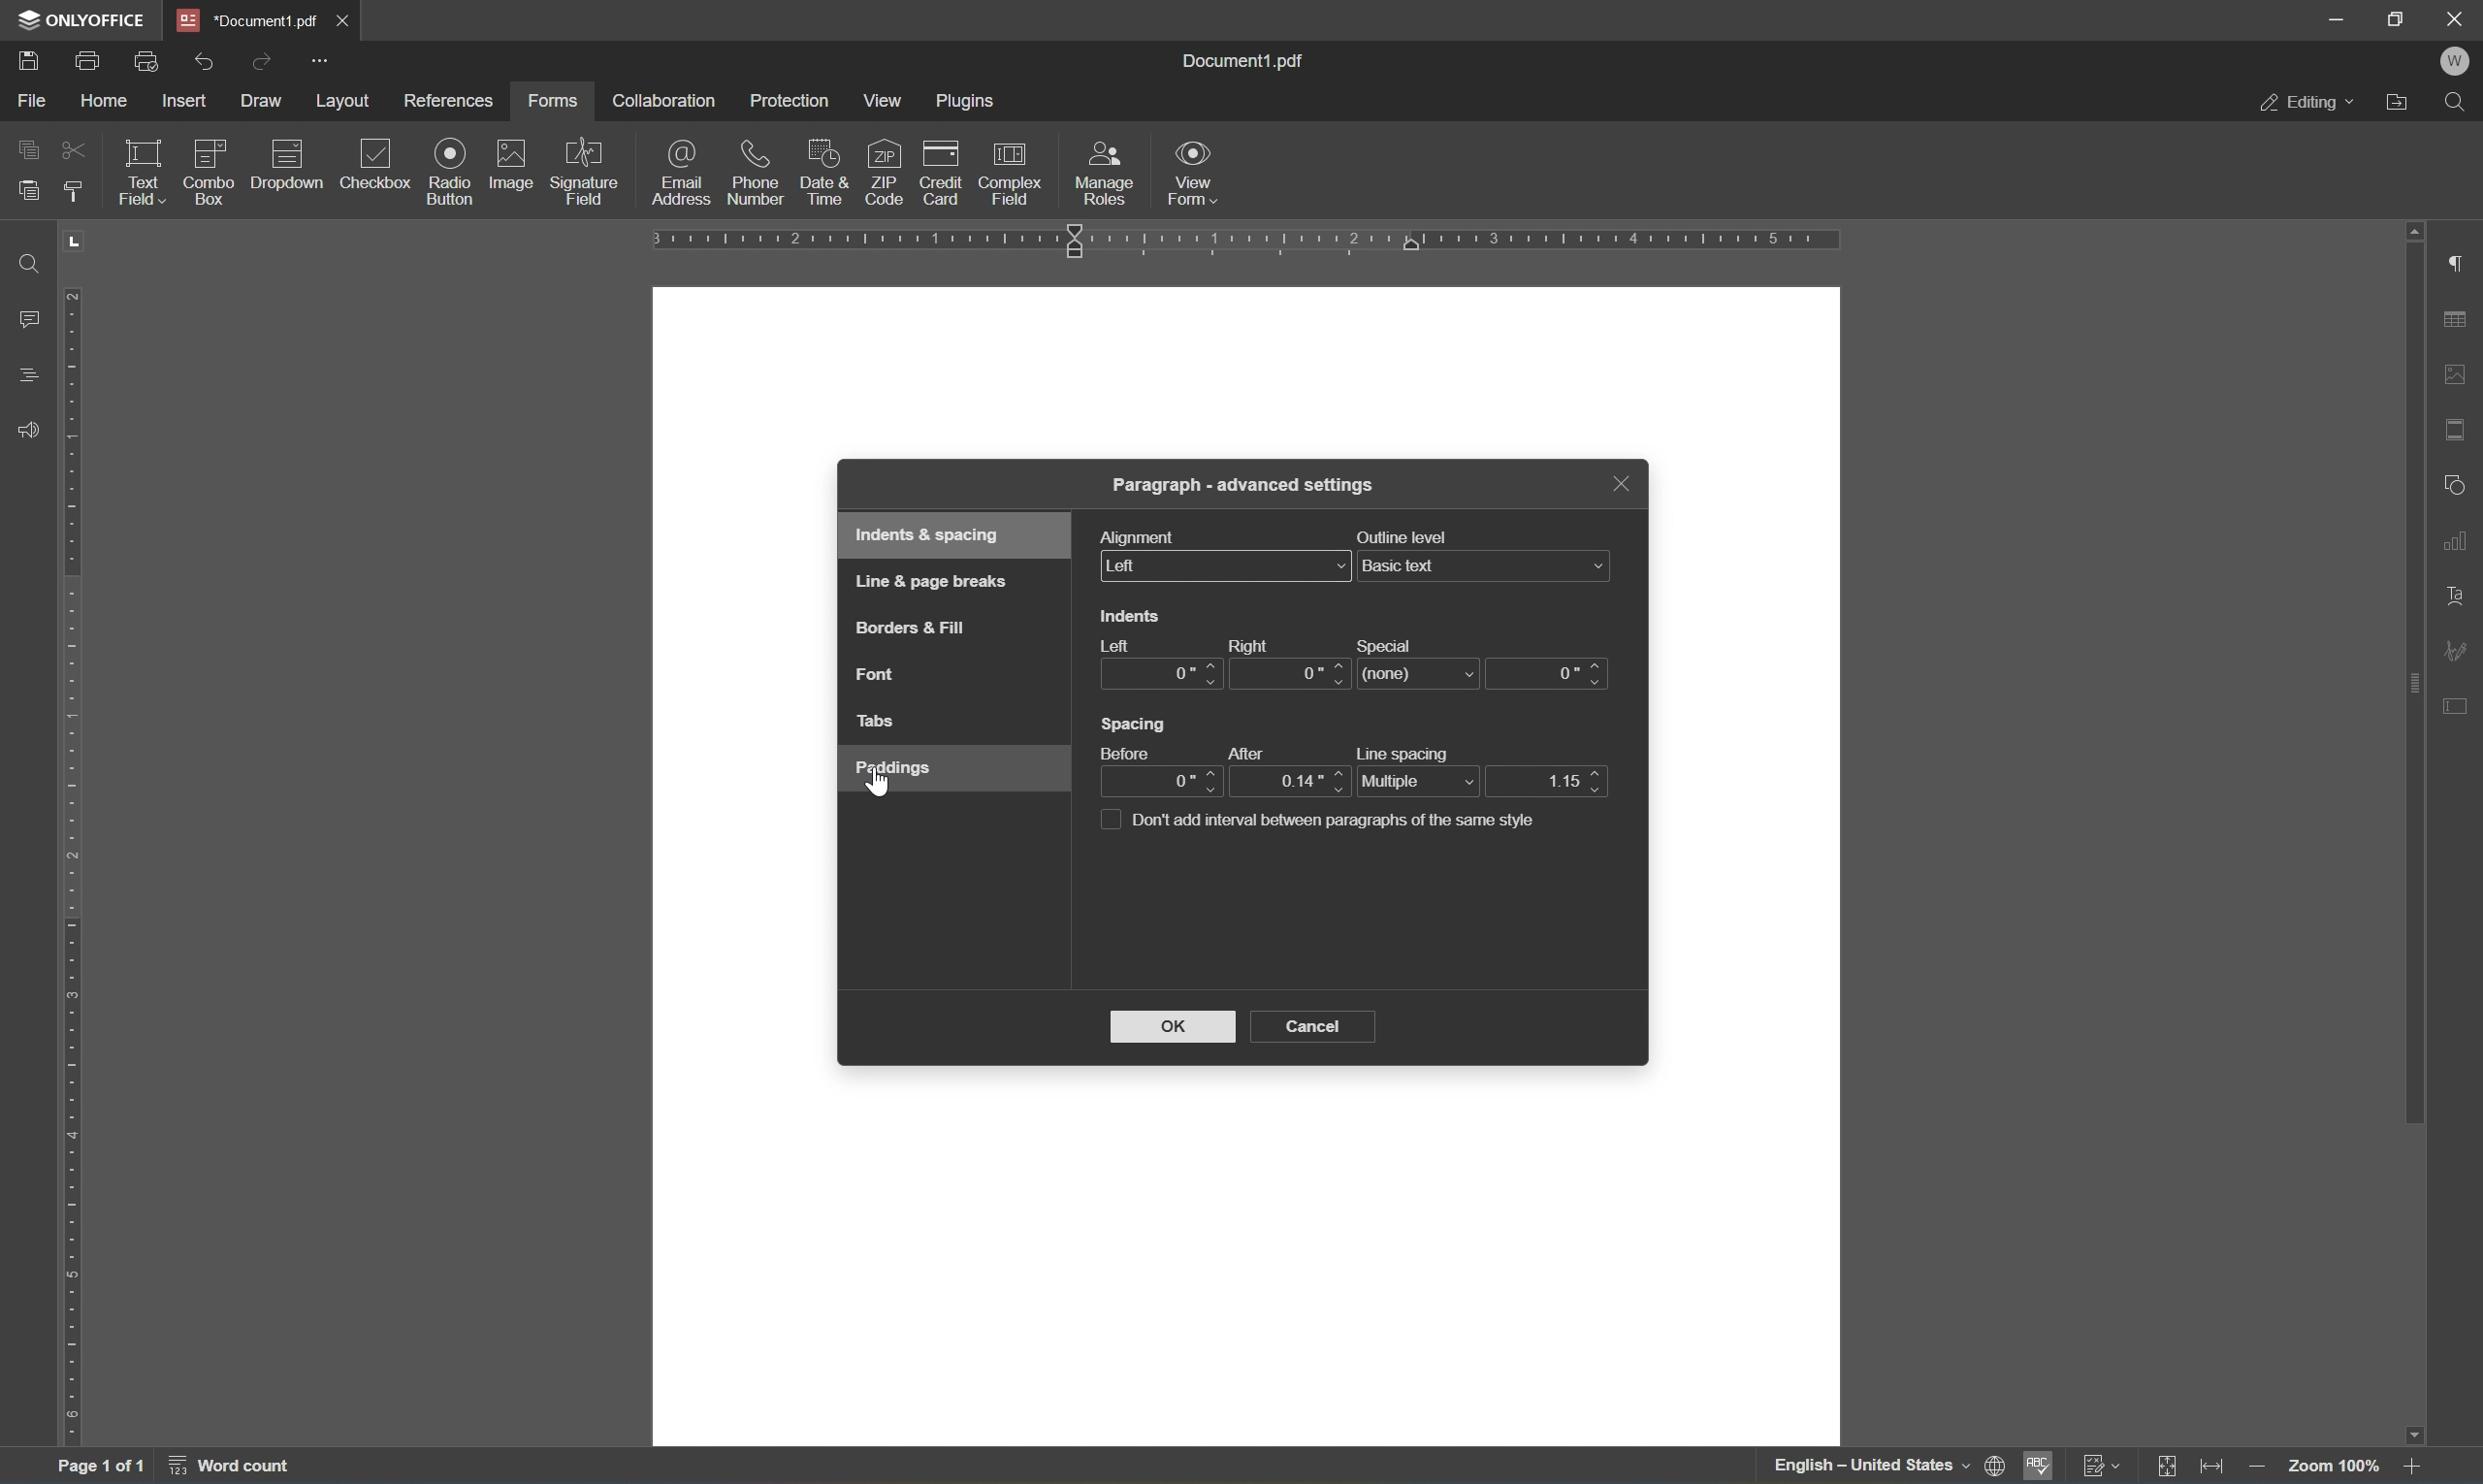 The height and width of the screenshot is (1484, 2483). Describe the element at coordinates (2460, 540) in the screenshot. I see `chart settings` at that location.